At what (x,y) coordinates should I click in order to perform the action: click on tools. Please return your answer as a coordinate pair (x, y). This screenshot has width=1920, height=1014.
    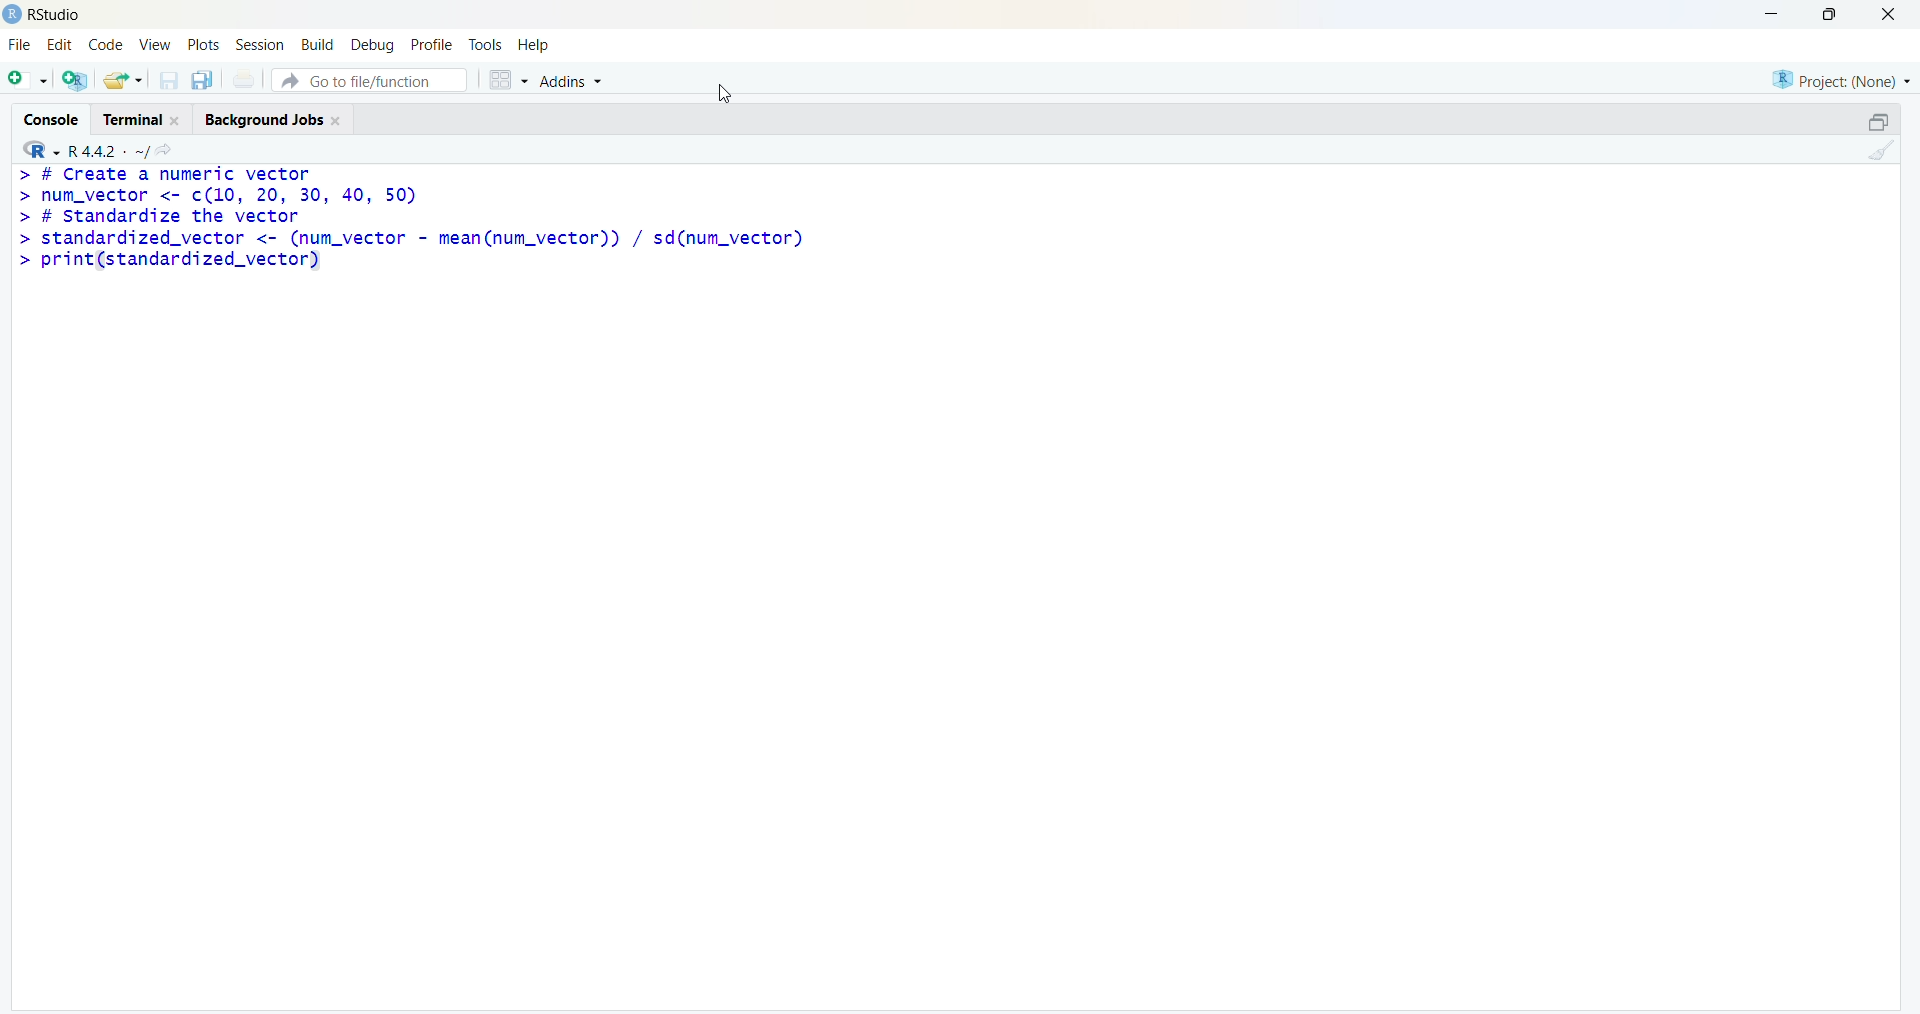
    Looking at the image, I should click on (486, 45).